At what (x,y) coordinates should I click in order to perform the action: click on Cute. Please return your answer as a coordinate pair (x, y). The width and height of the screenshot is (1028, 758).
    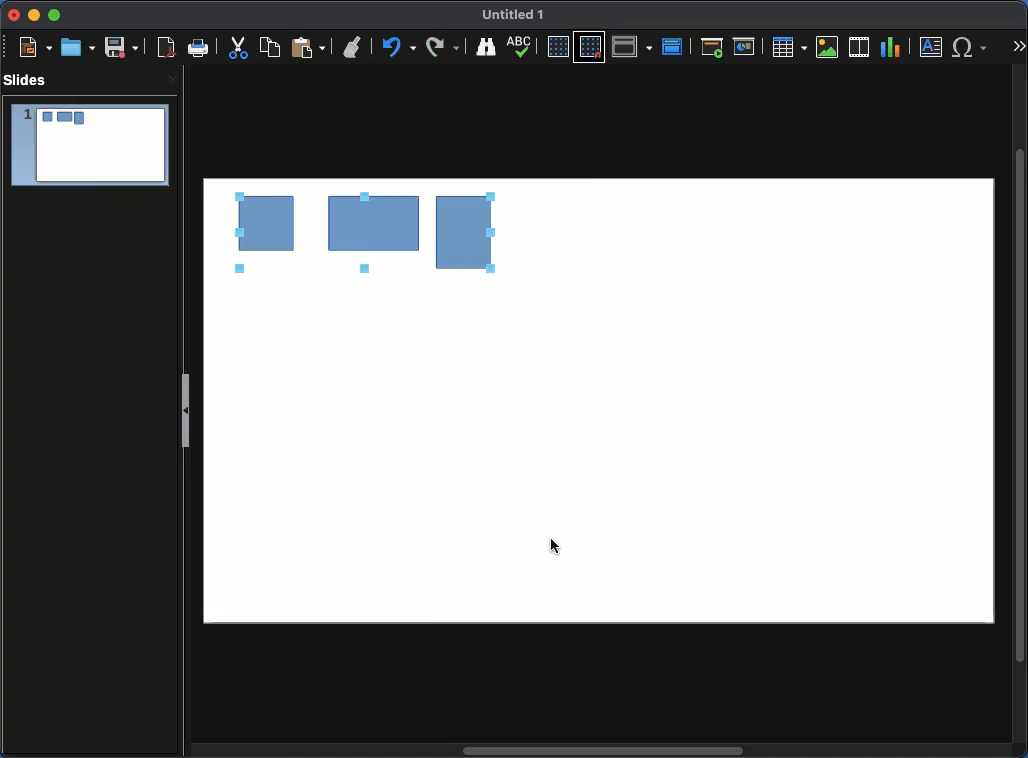
    Looking at the image, I should click on (240, 50).